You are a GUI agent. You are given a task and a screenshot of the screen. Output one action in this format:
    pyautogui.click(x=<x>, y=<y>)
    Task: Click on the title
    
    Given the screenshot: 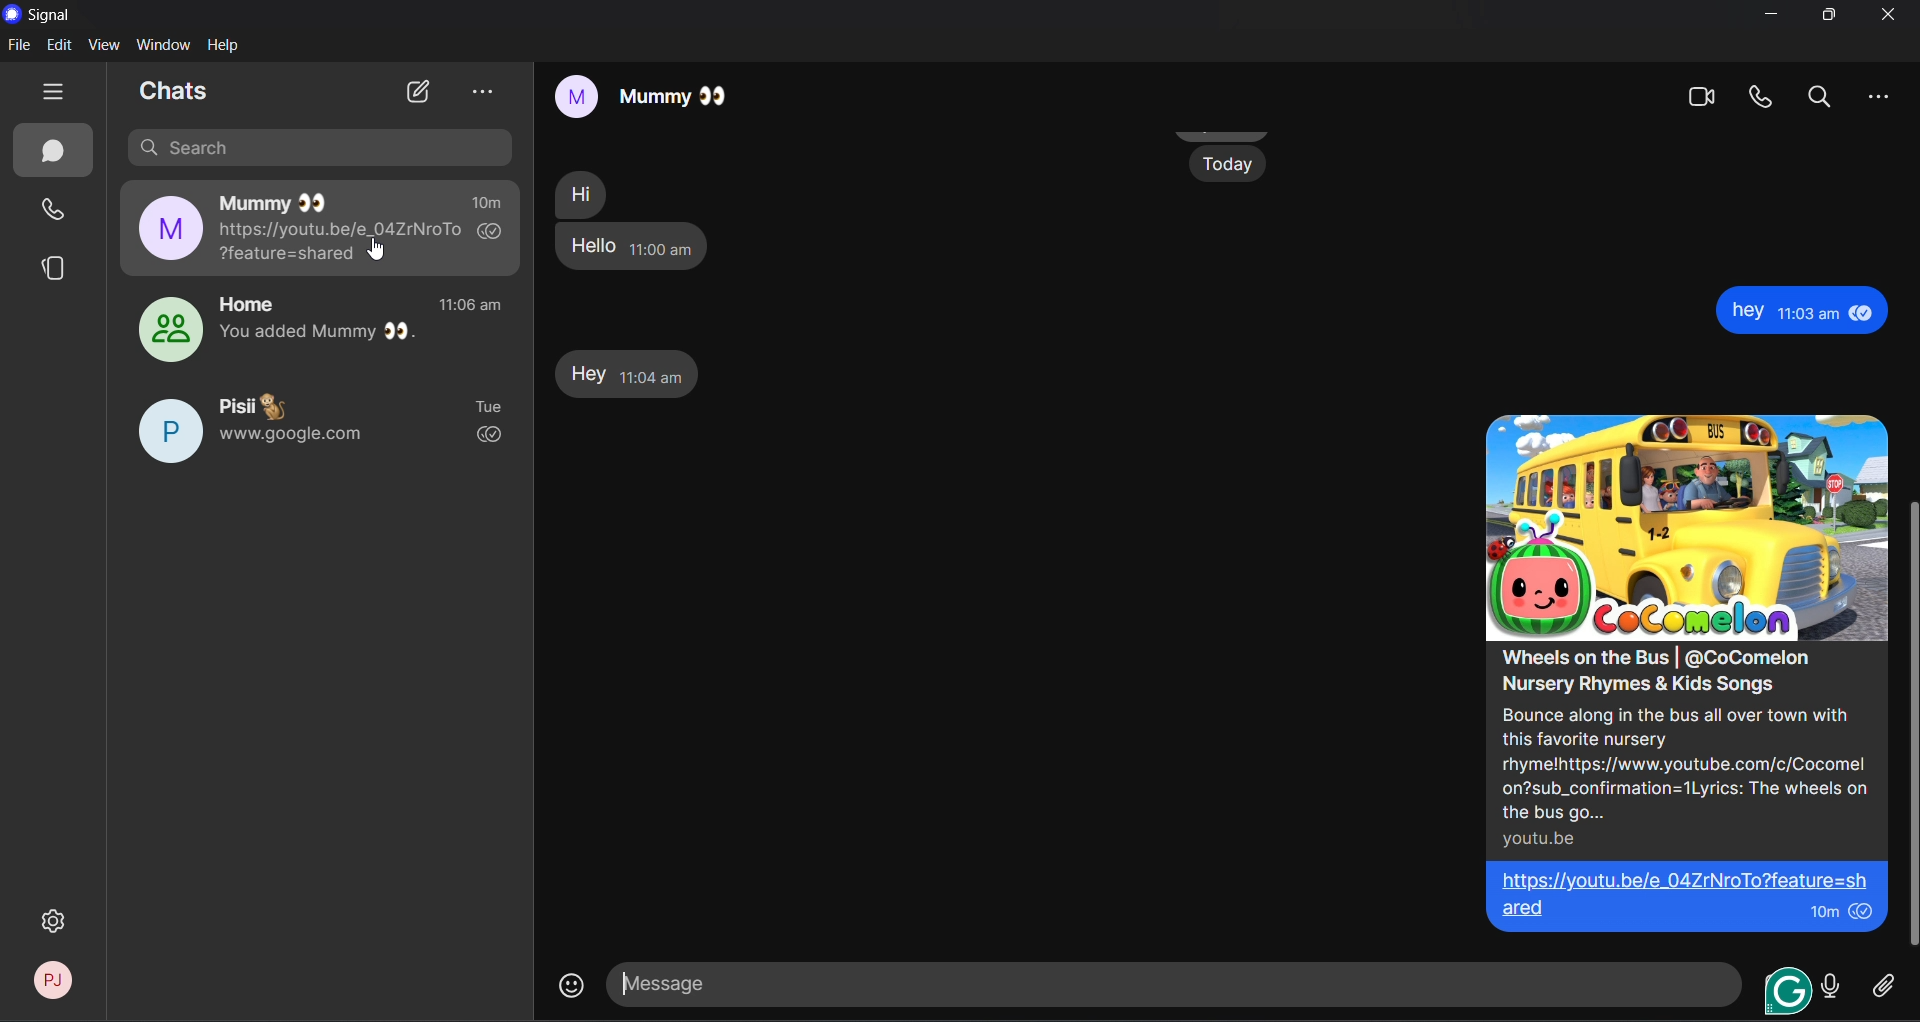 What is the action you would take?
    pyautogui.click(x=50, y=17)
    